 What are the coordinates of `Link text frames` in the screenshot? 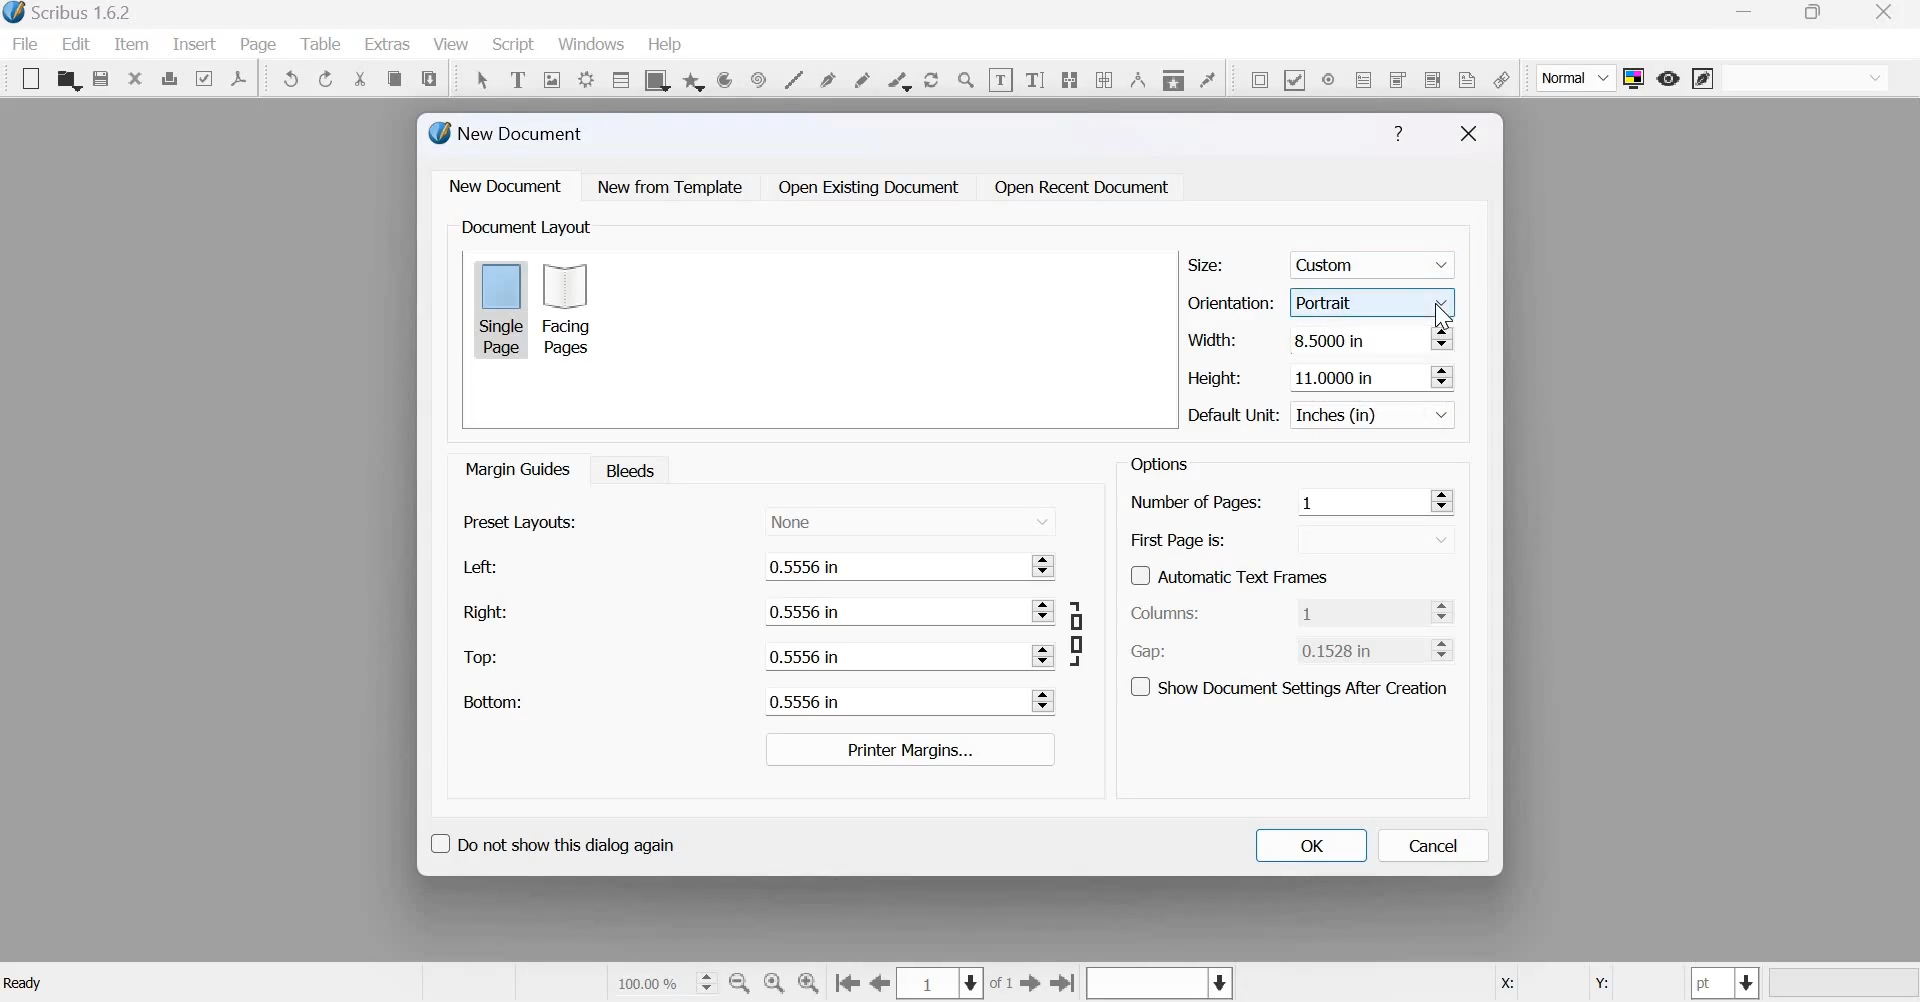 It's located at (1069, 77).